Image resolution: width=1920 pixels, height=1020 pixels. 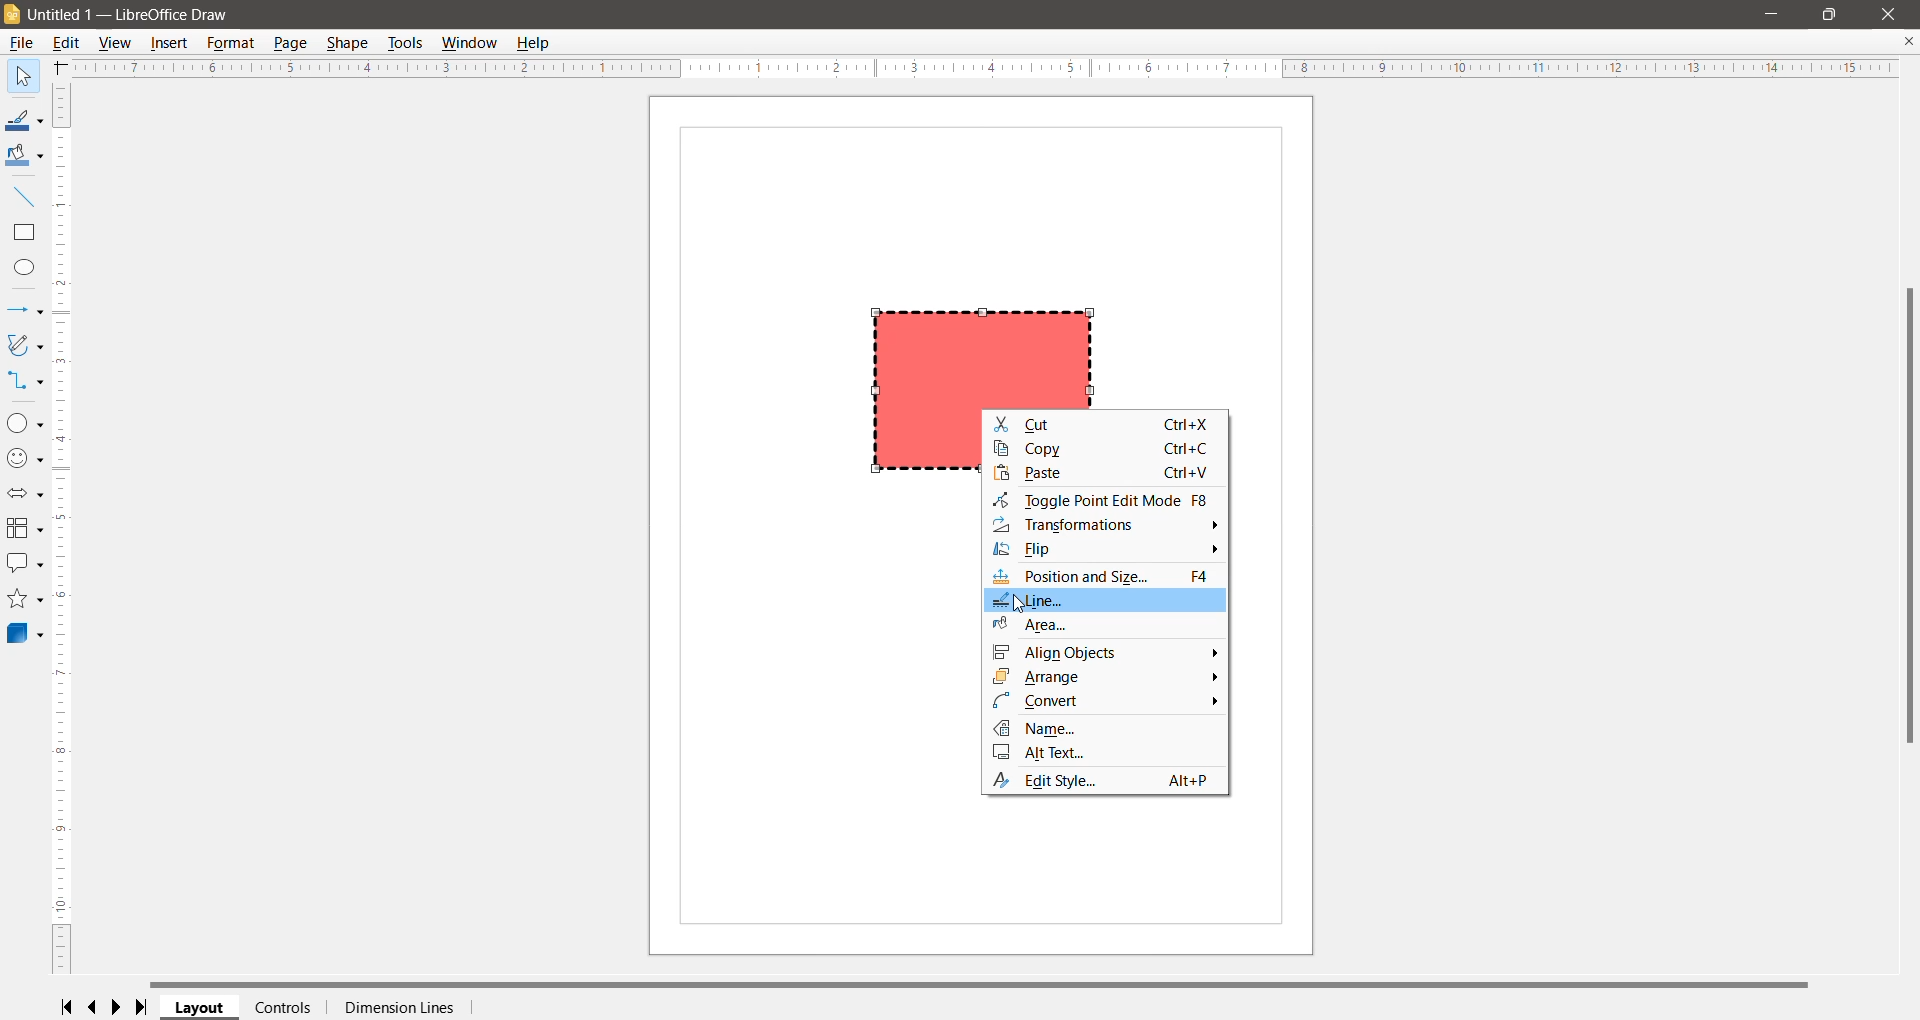 I want to click on Insert Line, so click(x=25, y=197).